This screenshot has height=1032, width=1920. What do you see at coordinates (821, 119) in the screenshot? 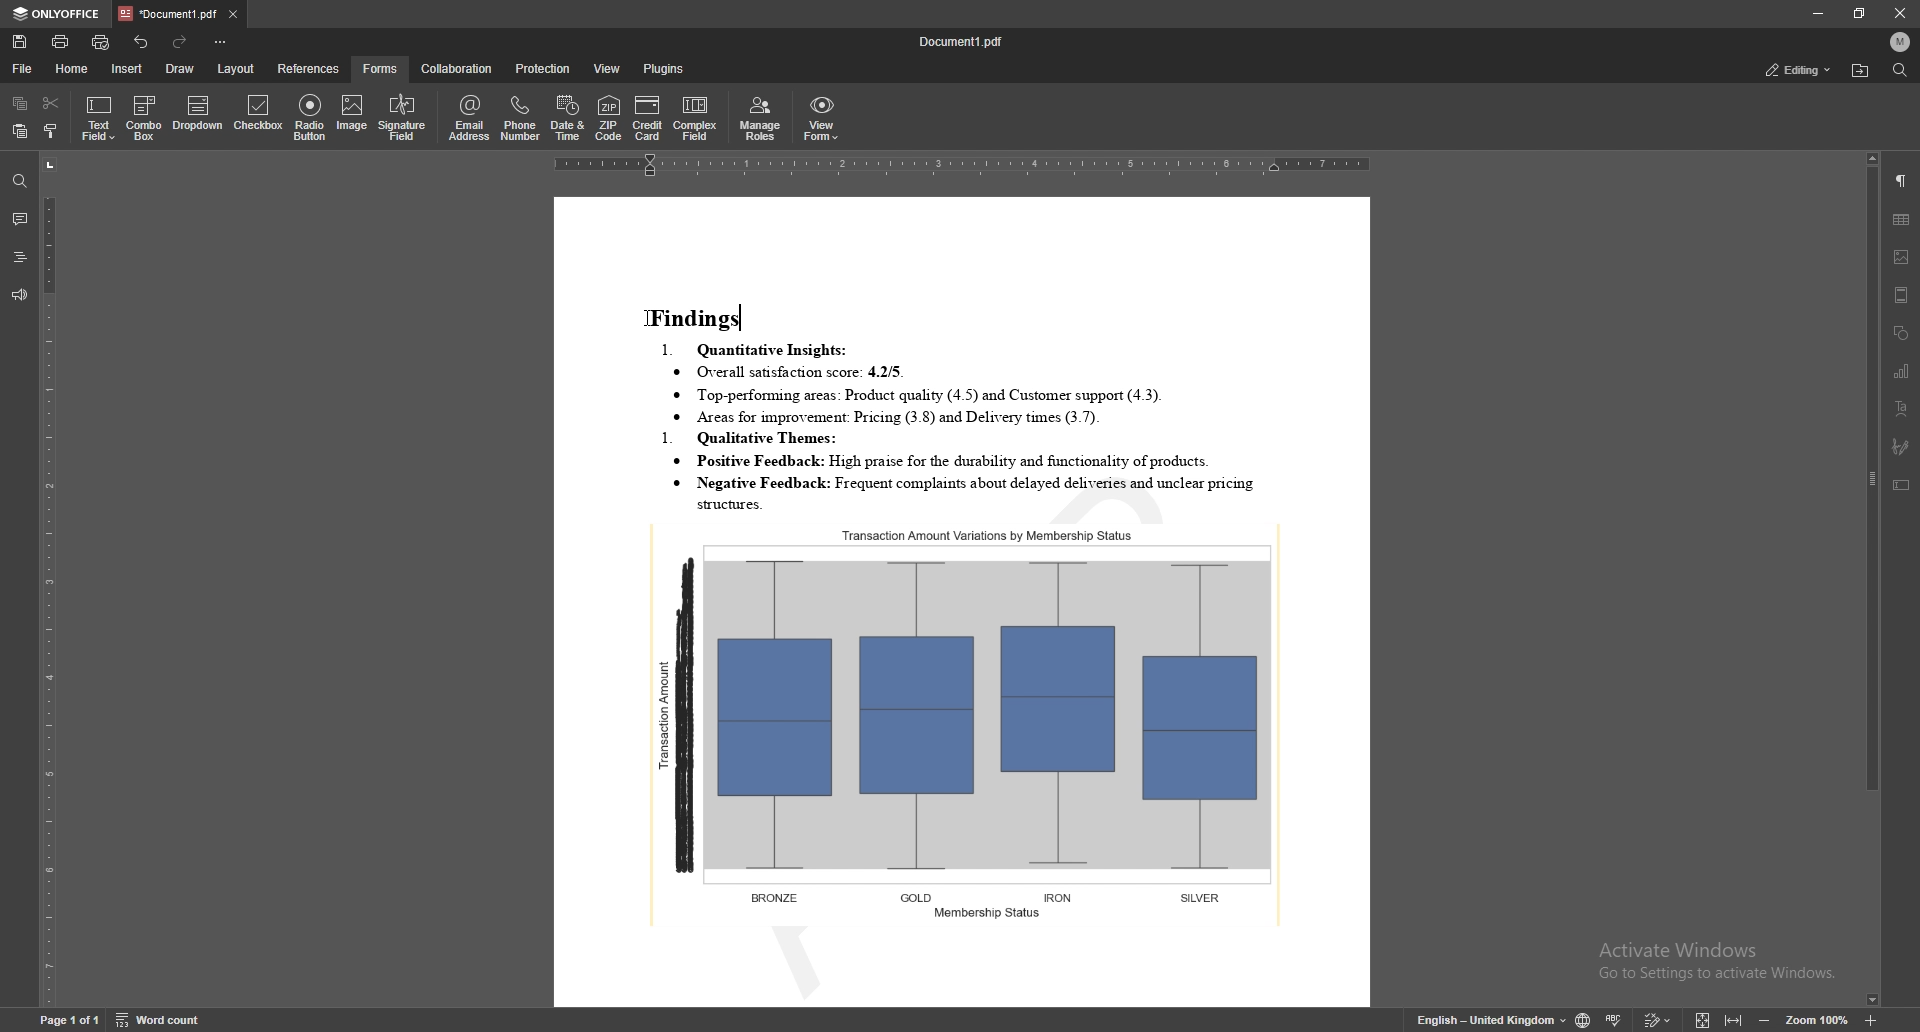
I see `view form` at bounding box center [821, 119].